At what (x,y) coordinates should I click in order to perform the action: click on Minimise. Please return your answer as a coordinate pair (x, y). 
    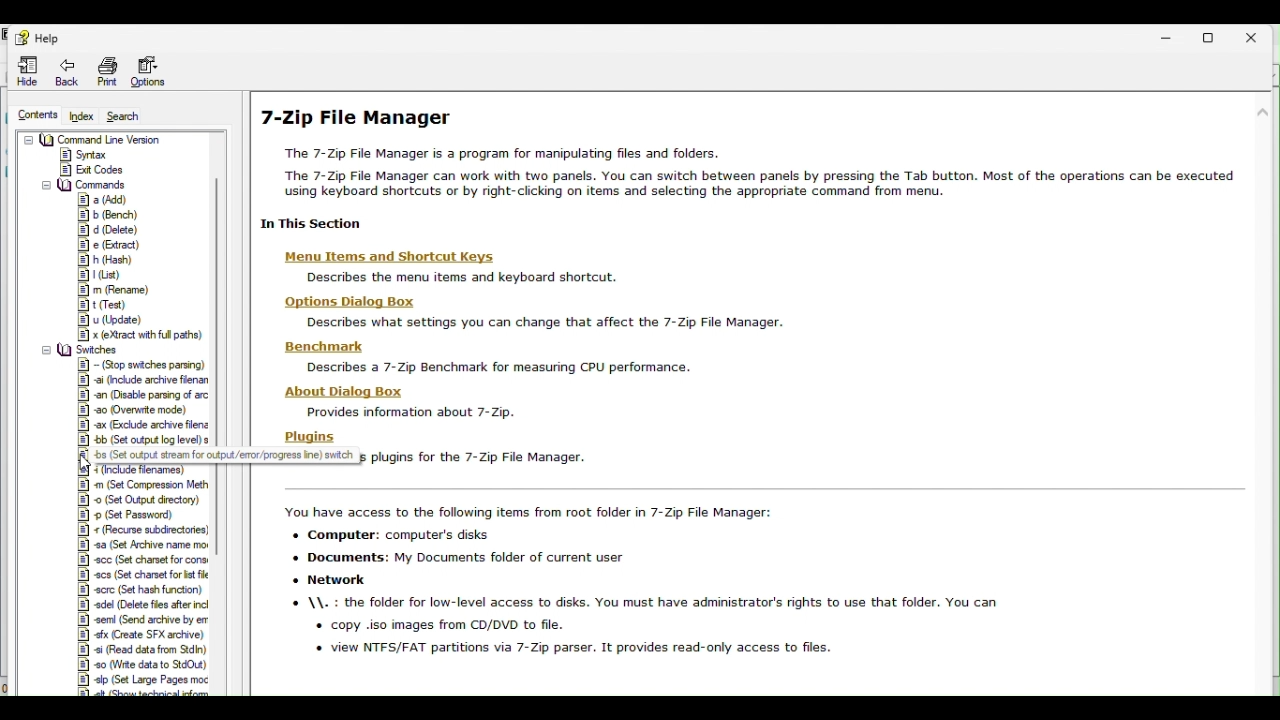
    Looking at the image, I should click on (1167, 37).